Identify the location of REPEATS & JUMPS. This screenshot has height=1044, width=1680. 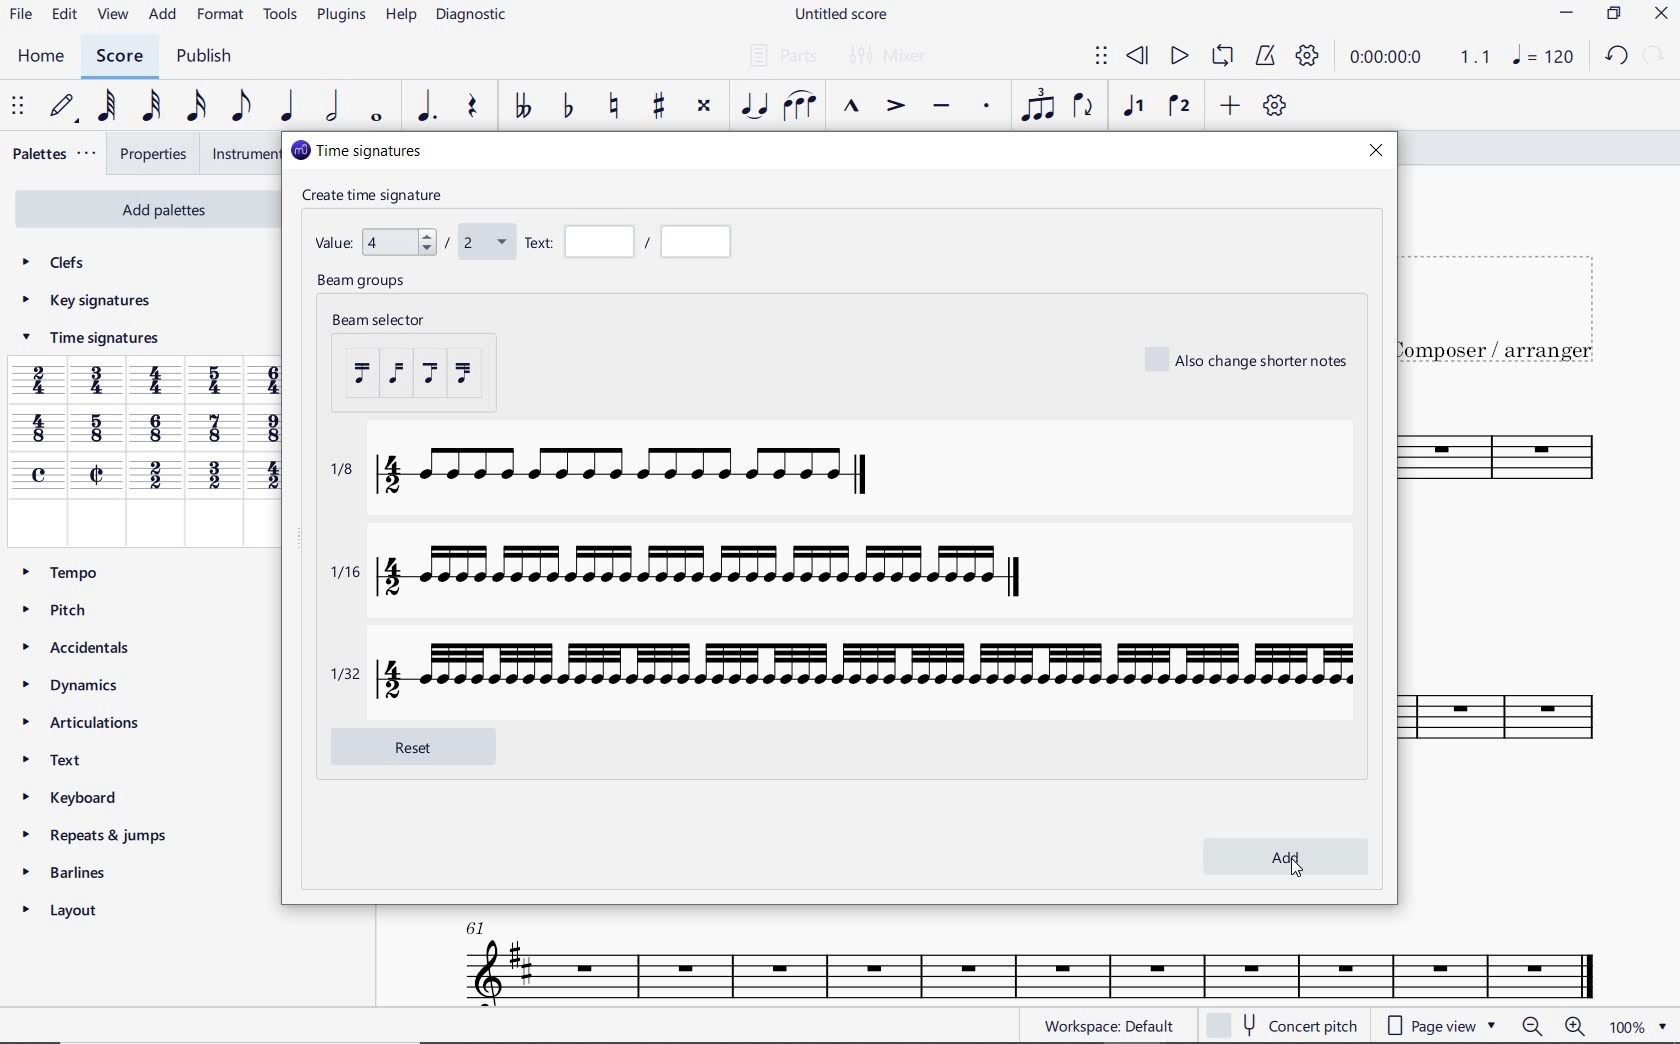
(104, 834).